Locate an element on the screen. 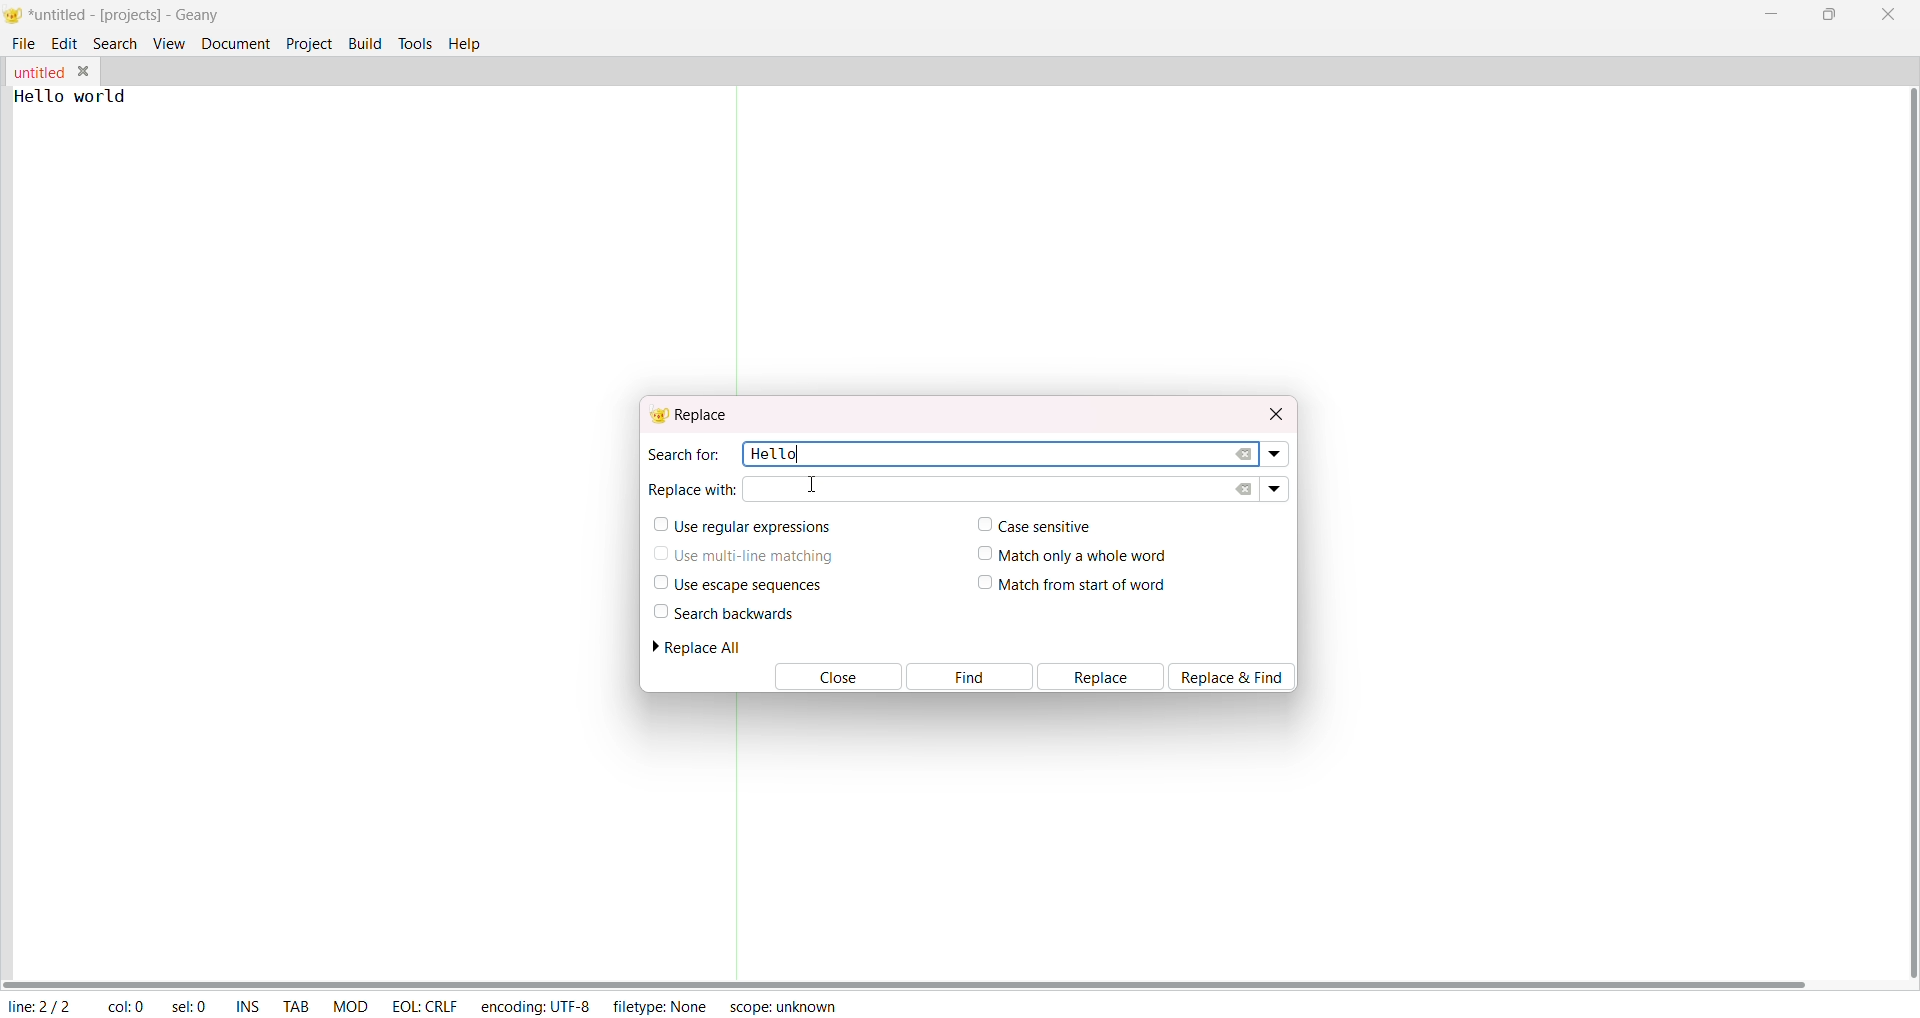 The height and width of the screenshot is (1018, 1920). build is located at coordinates (365, 41).